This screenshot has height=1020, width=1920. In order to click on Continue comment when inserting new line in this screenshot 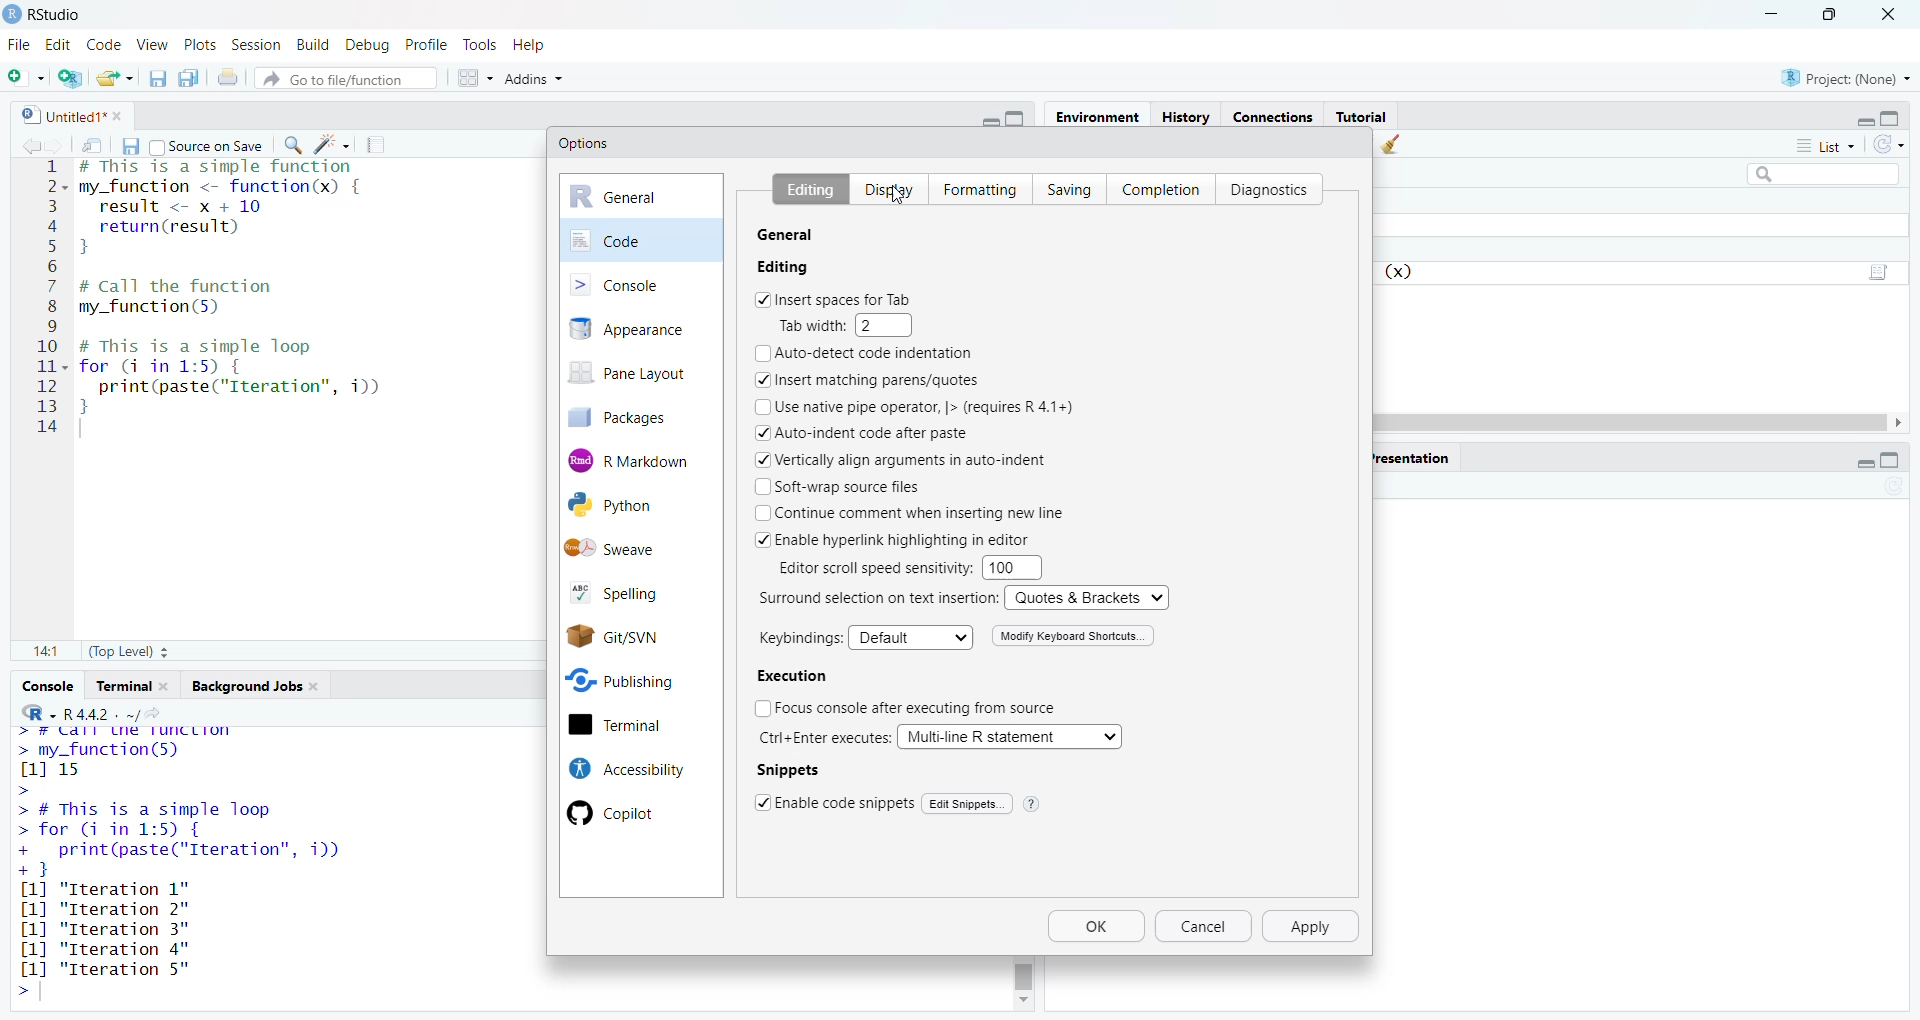, I will do `click(912, 514)`.